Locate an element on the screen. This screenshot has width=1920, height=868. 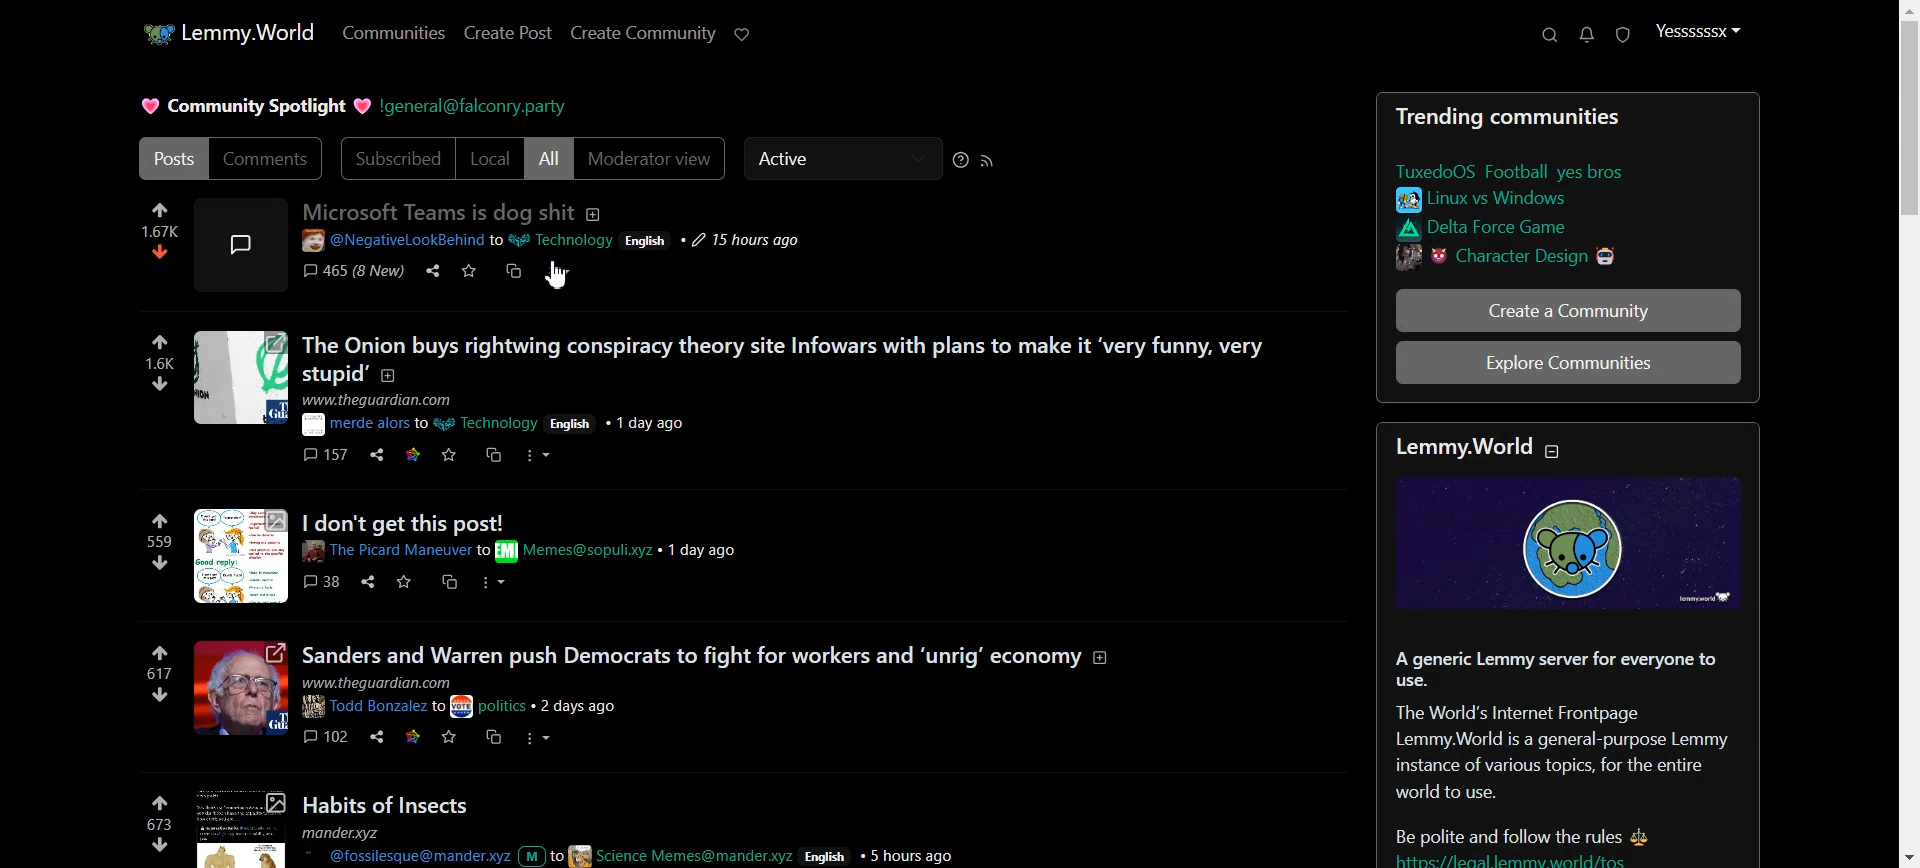
link is located at coordinates (1534, 171).